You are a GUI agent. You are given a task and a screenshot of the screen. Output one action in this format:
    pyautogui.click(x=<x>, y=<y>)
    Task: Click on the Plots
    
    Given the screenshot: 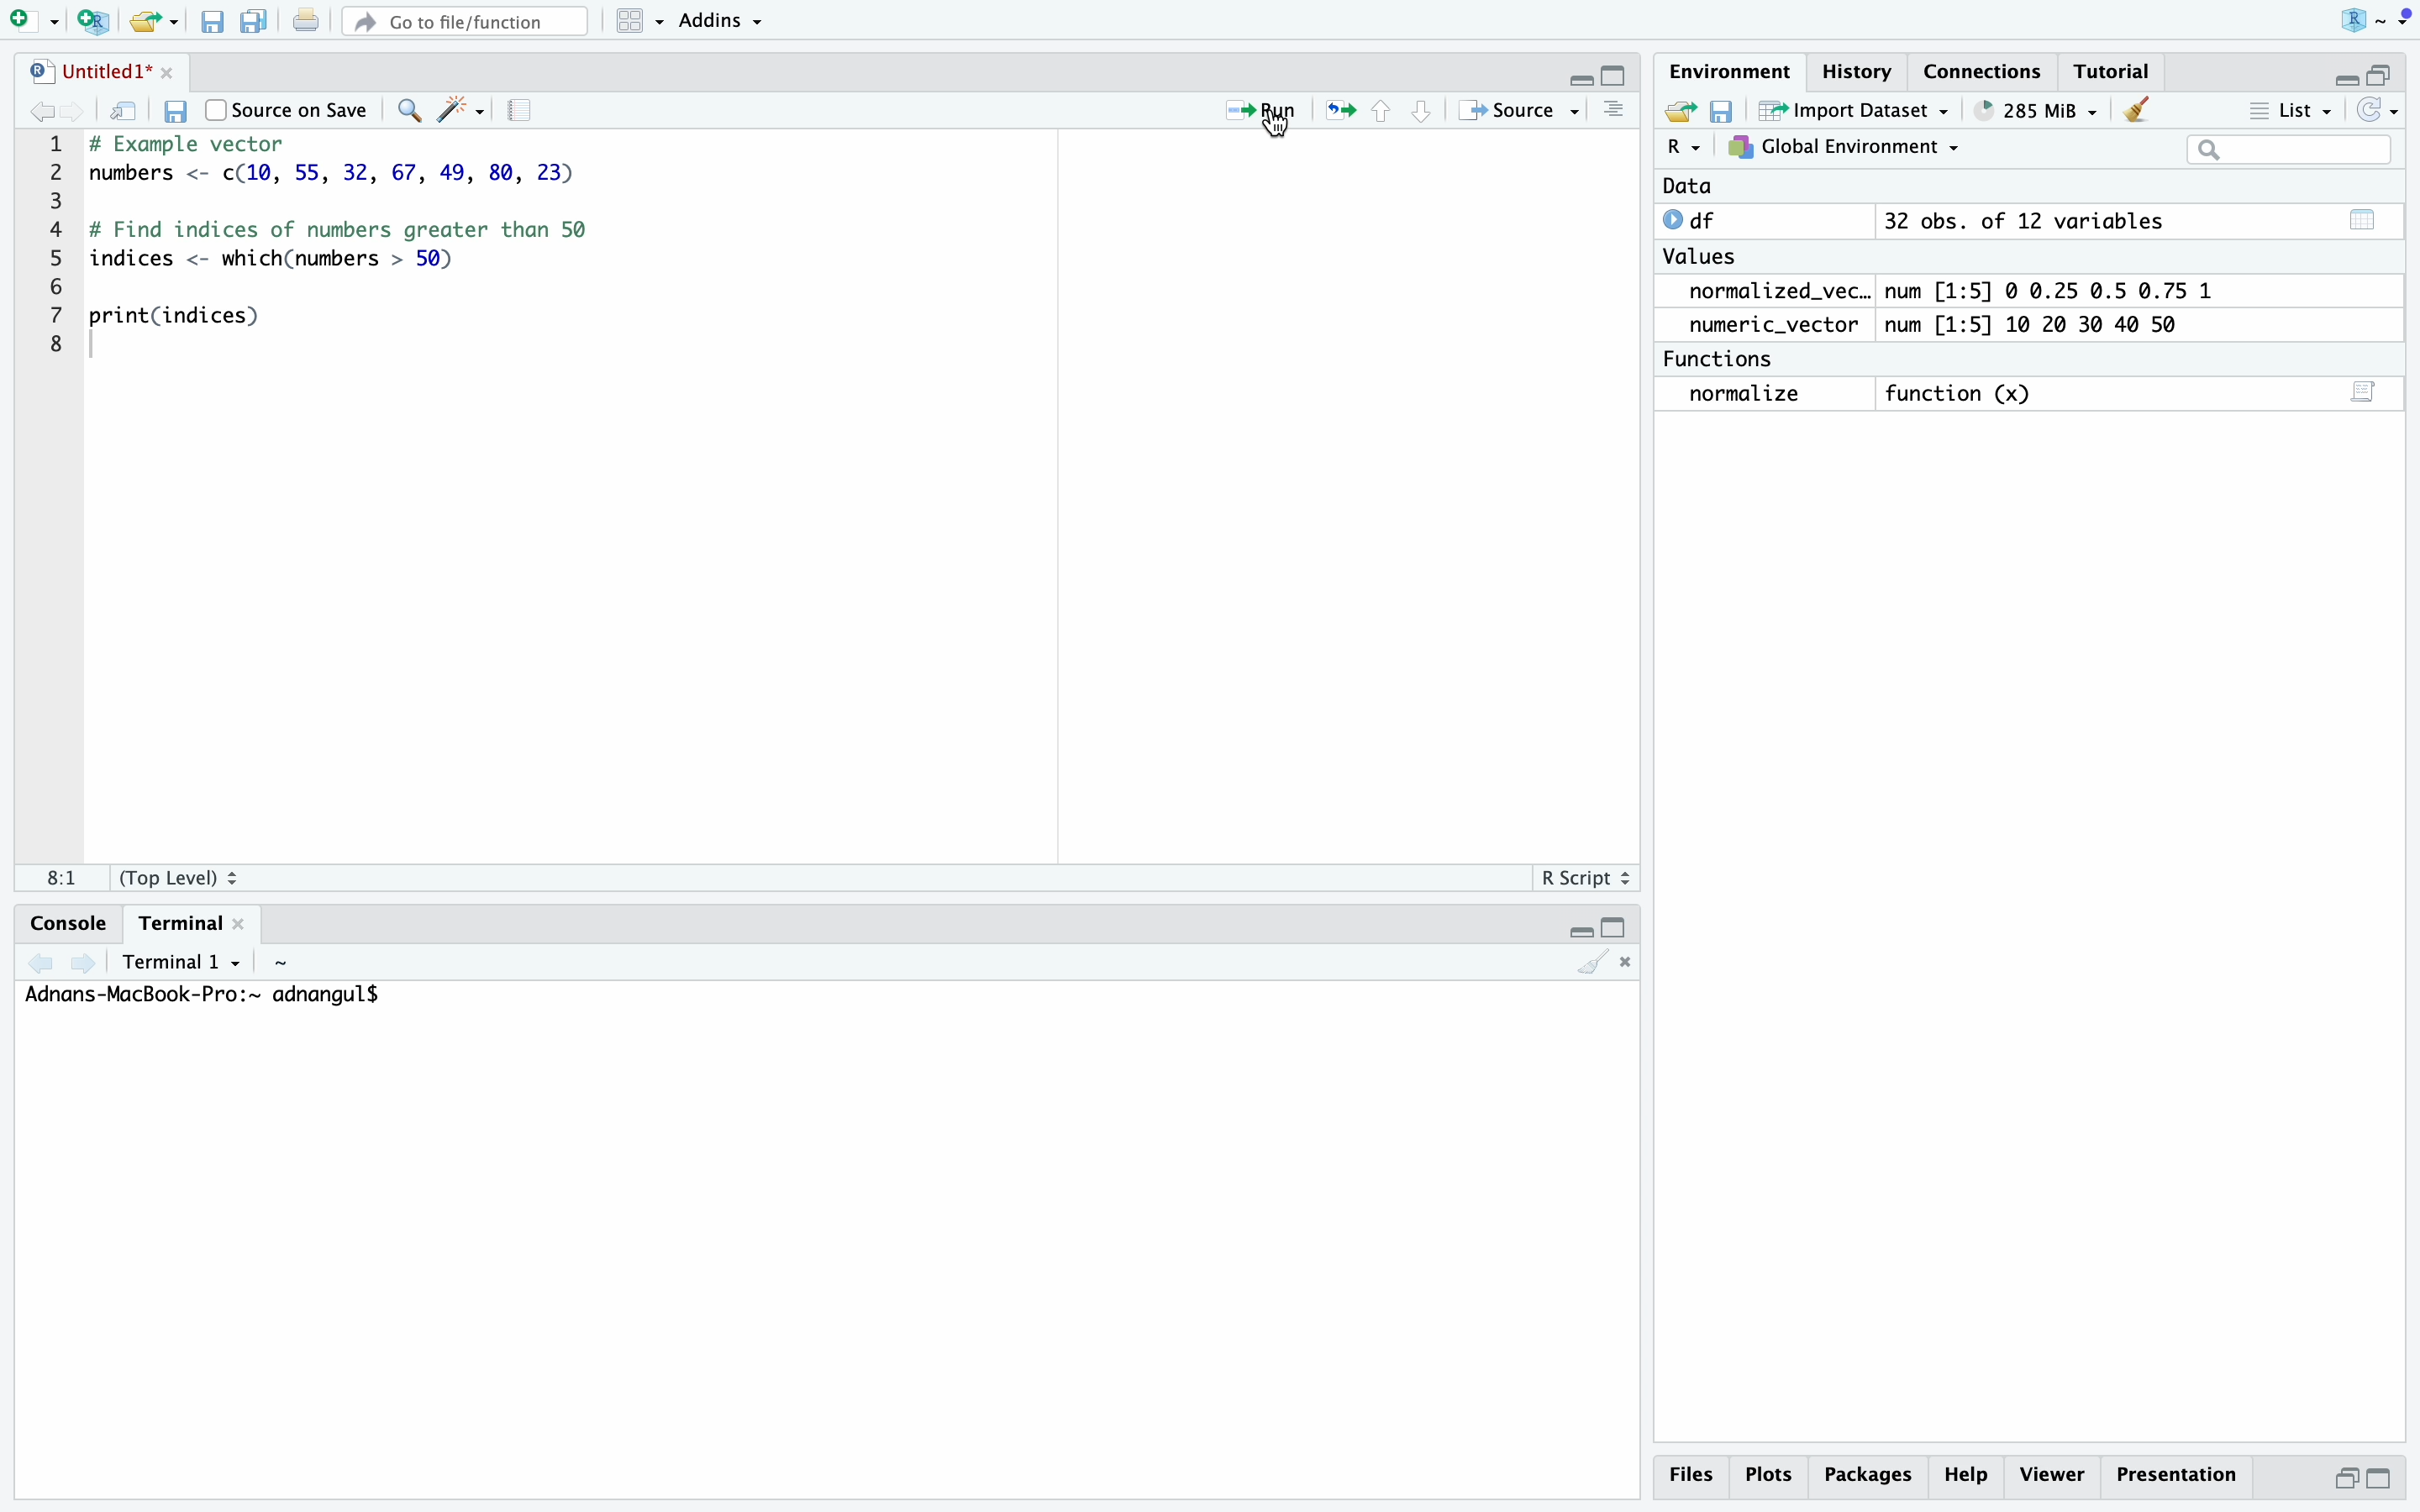 What is the action you would take?
    pyautogui.click(x=1775, y=1473)
    